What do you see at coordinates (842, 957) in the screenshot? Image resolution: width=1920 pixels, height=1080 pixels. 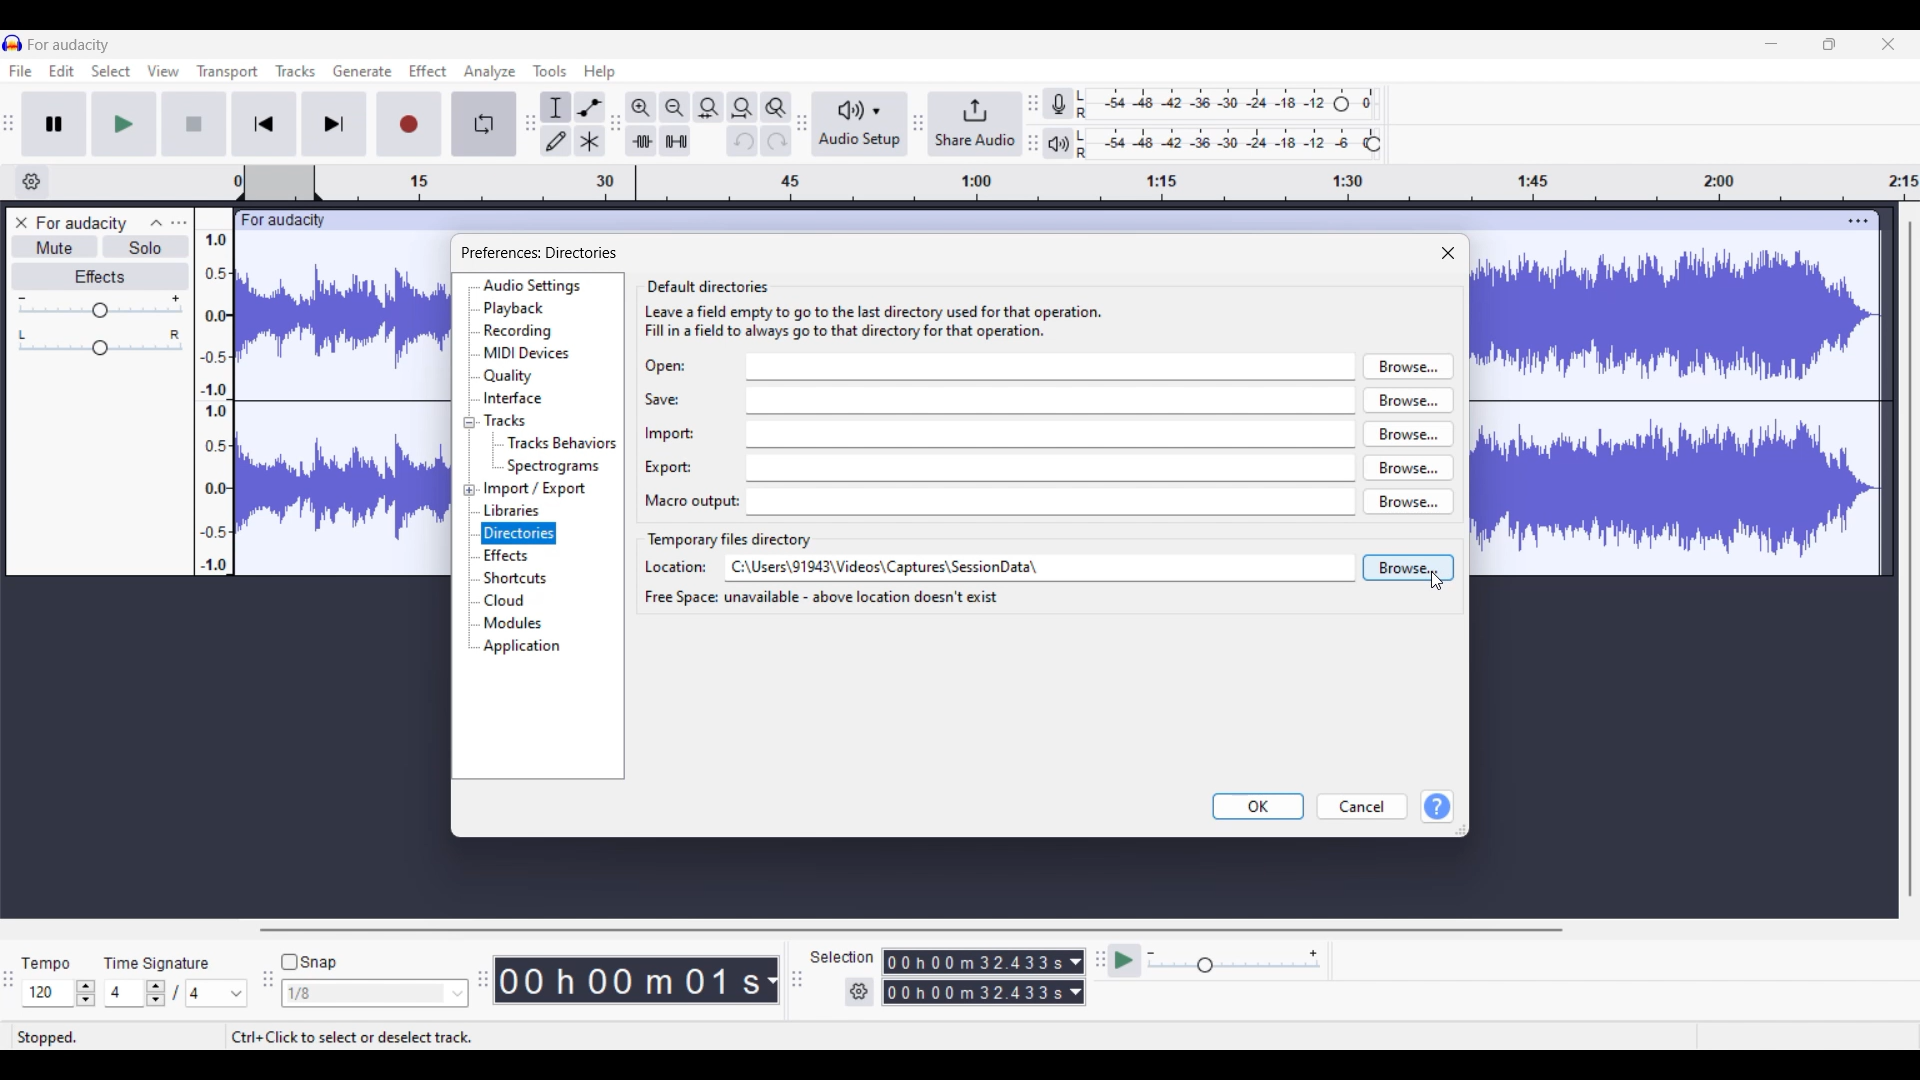 I see `Indicates selection duration` at bounding box center [842, 957].